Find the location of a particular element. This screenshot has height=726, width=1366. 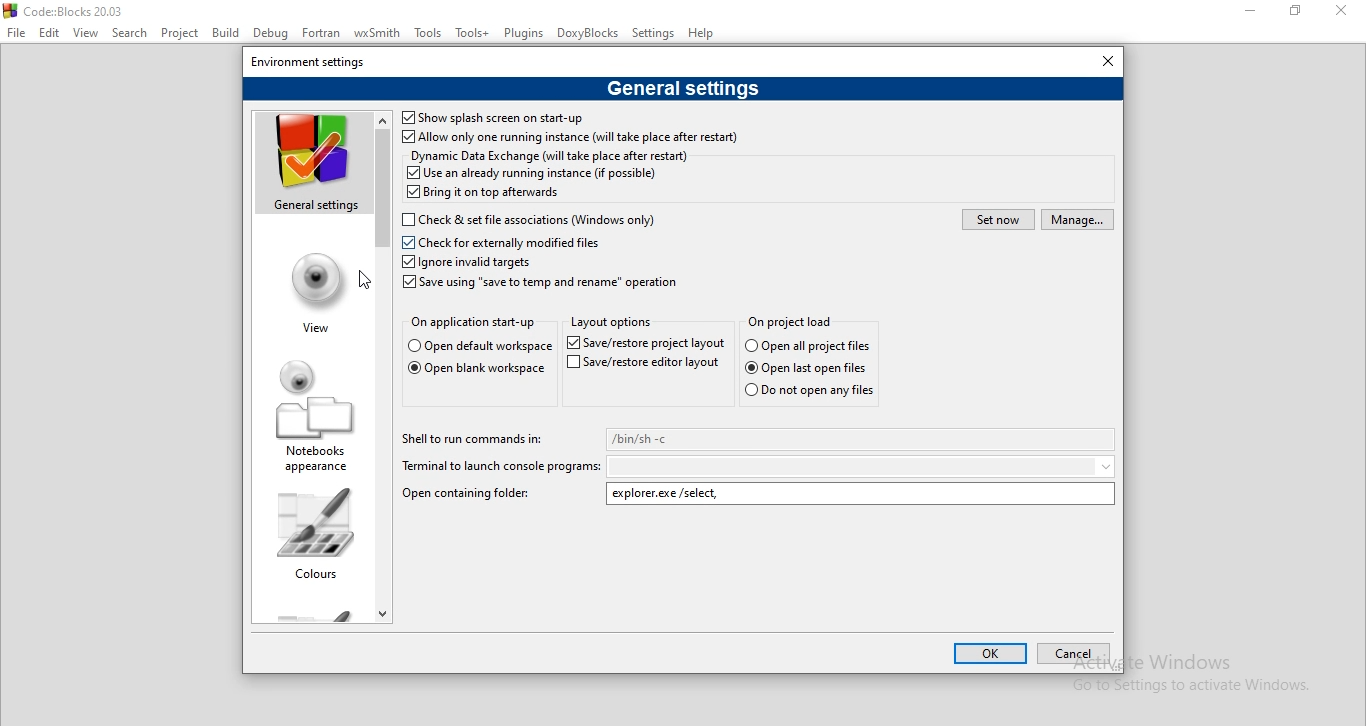

view is located at coordinates (315, 290).